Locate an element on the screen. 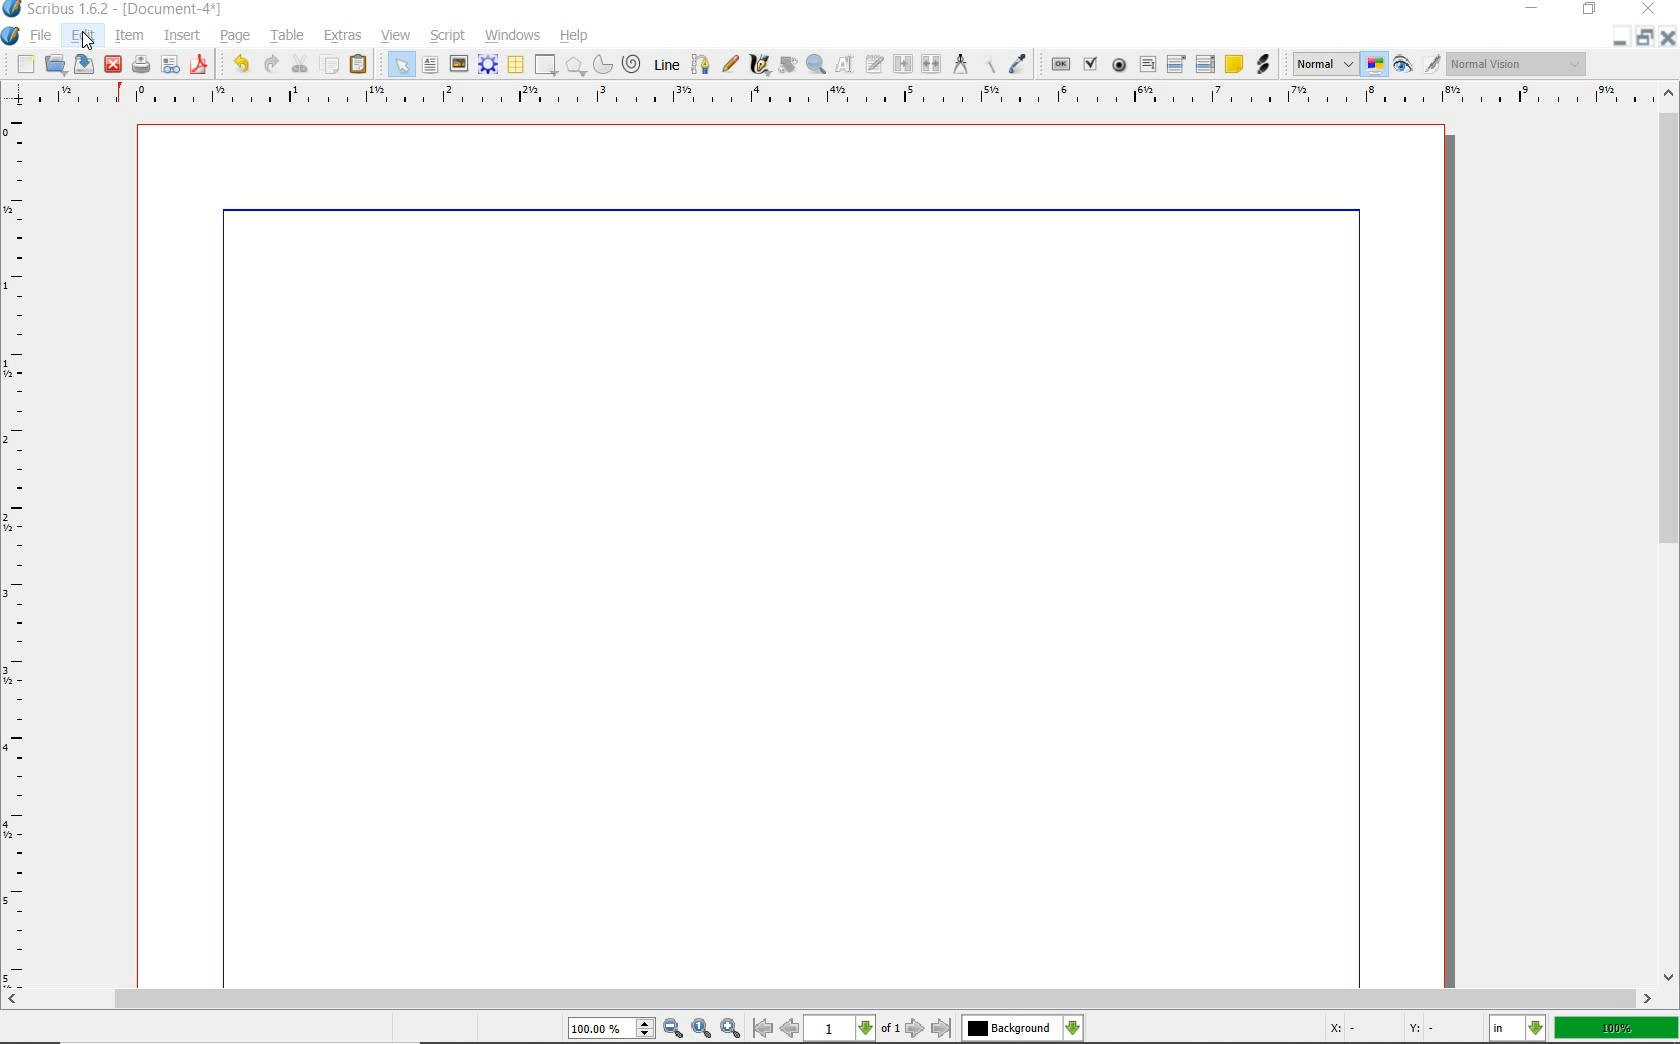  render frame is located at coordinates (488, 64).